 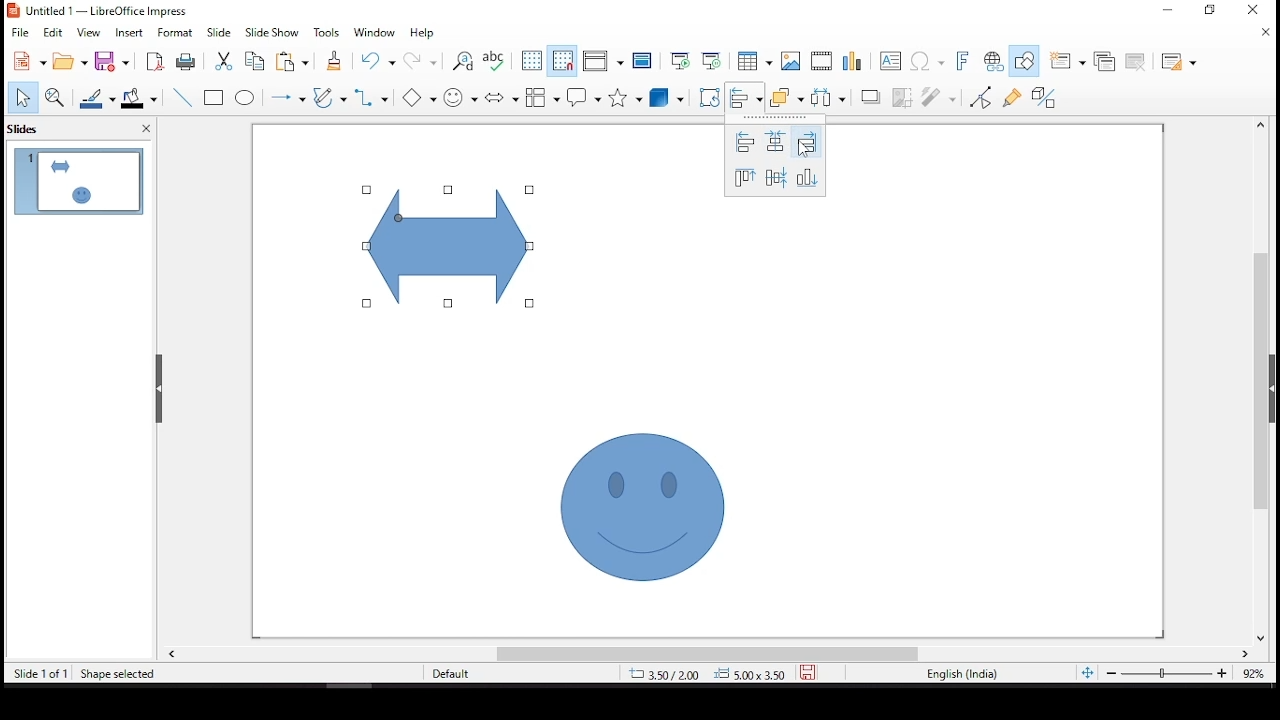 I want to click on save, so click(x=114, y=62).